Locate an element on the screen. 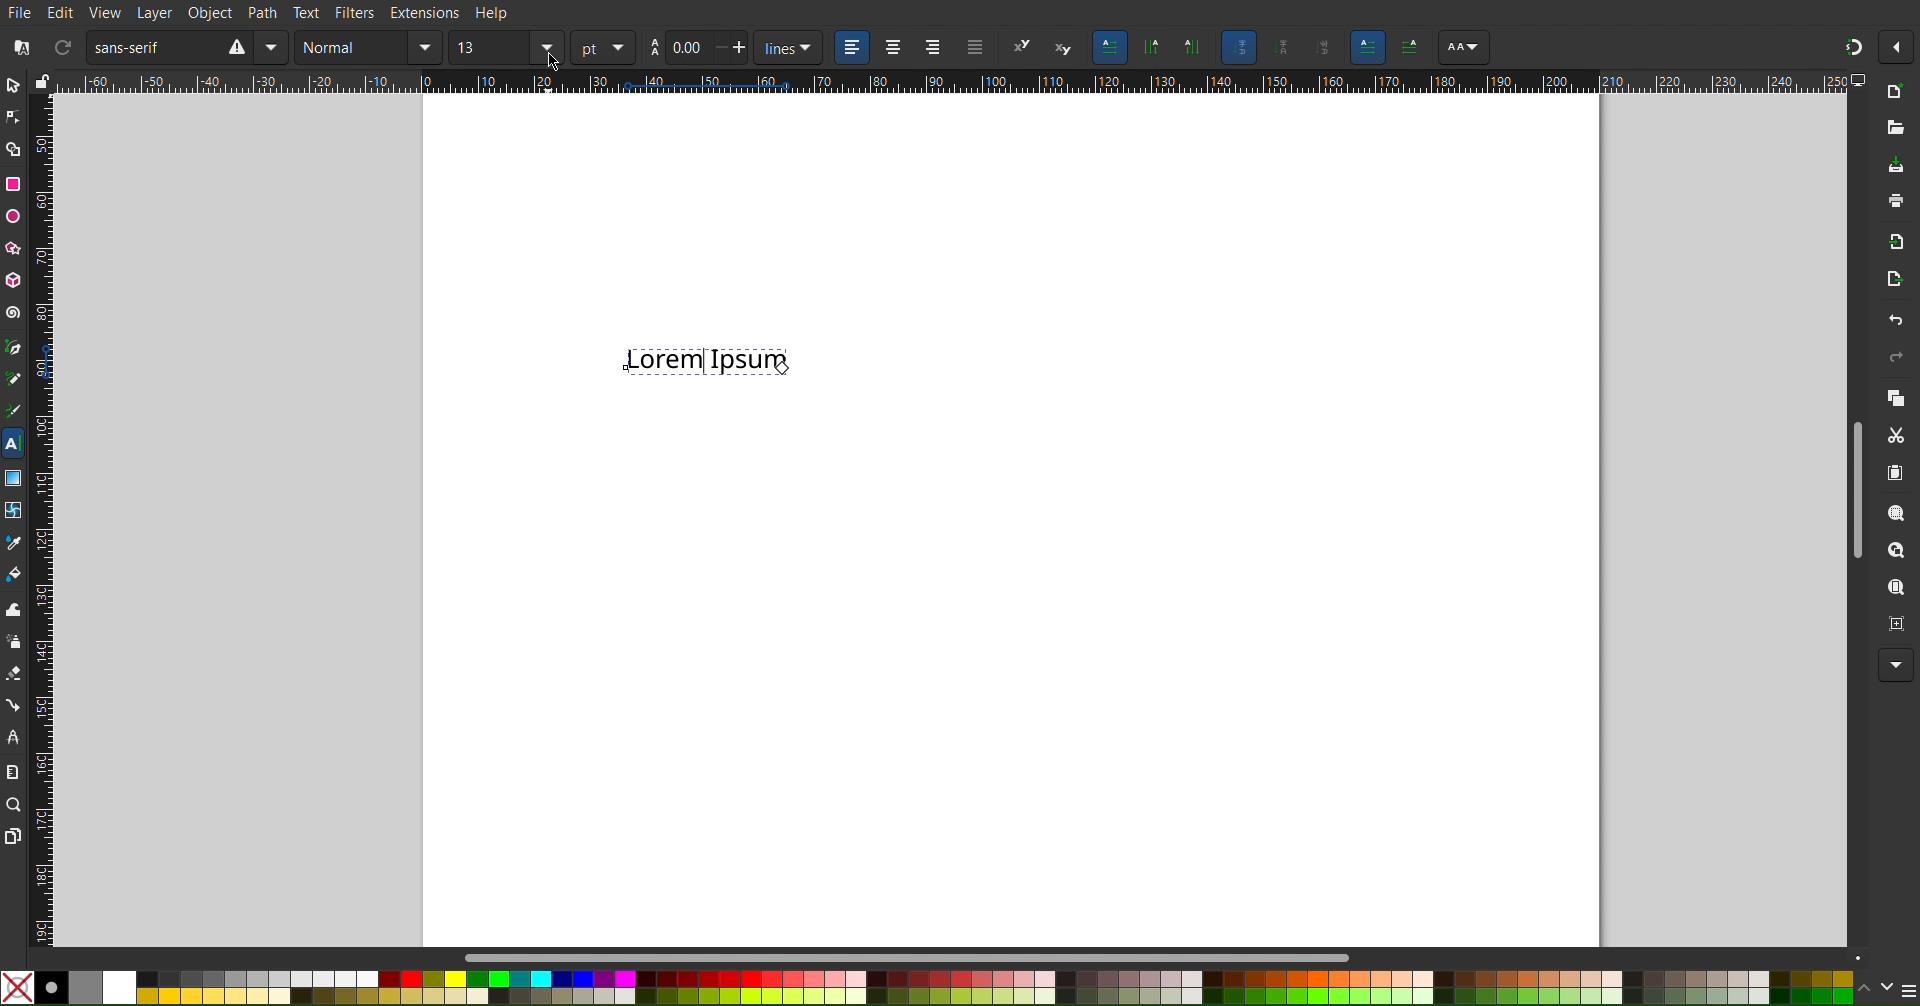 The image size is (1920, 1006). center align is located at coordinates (893, 47).